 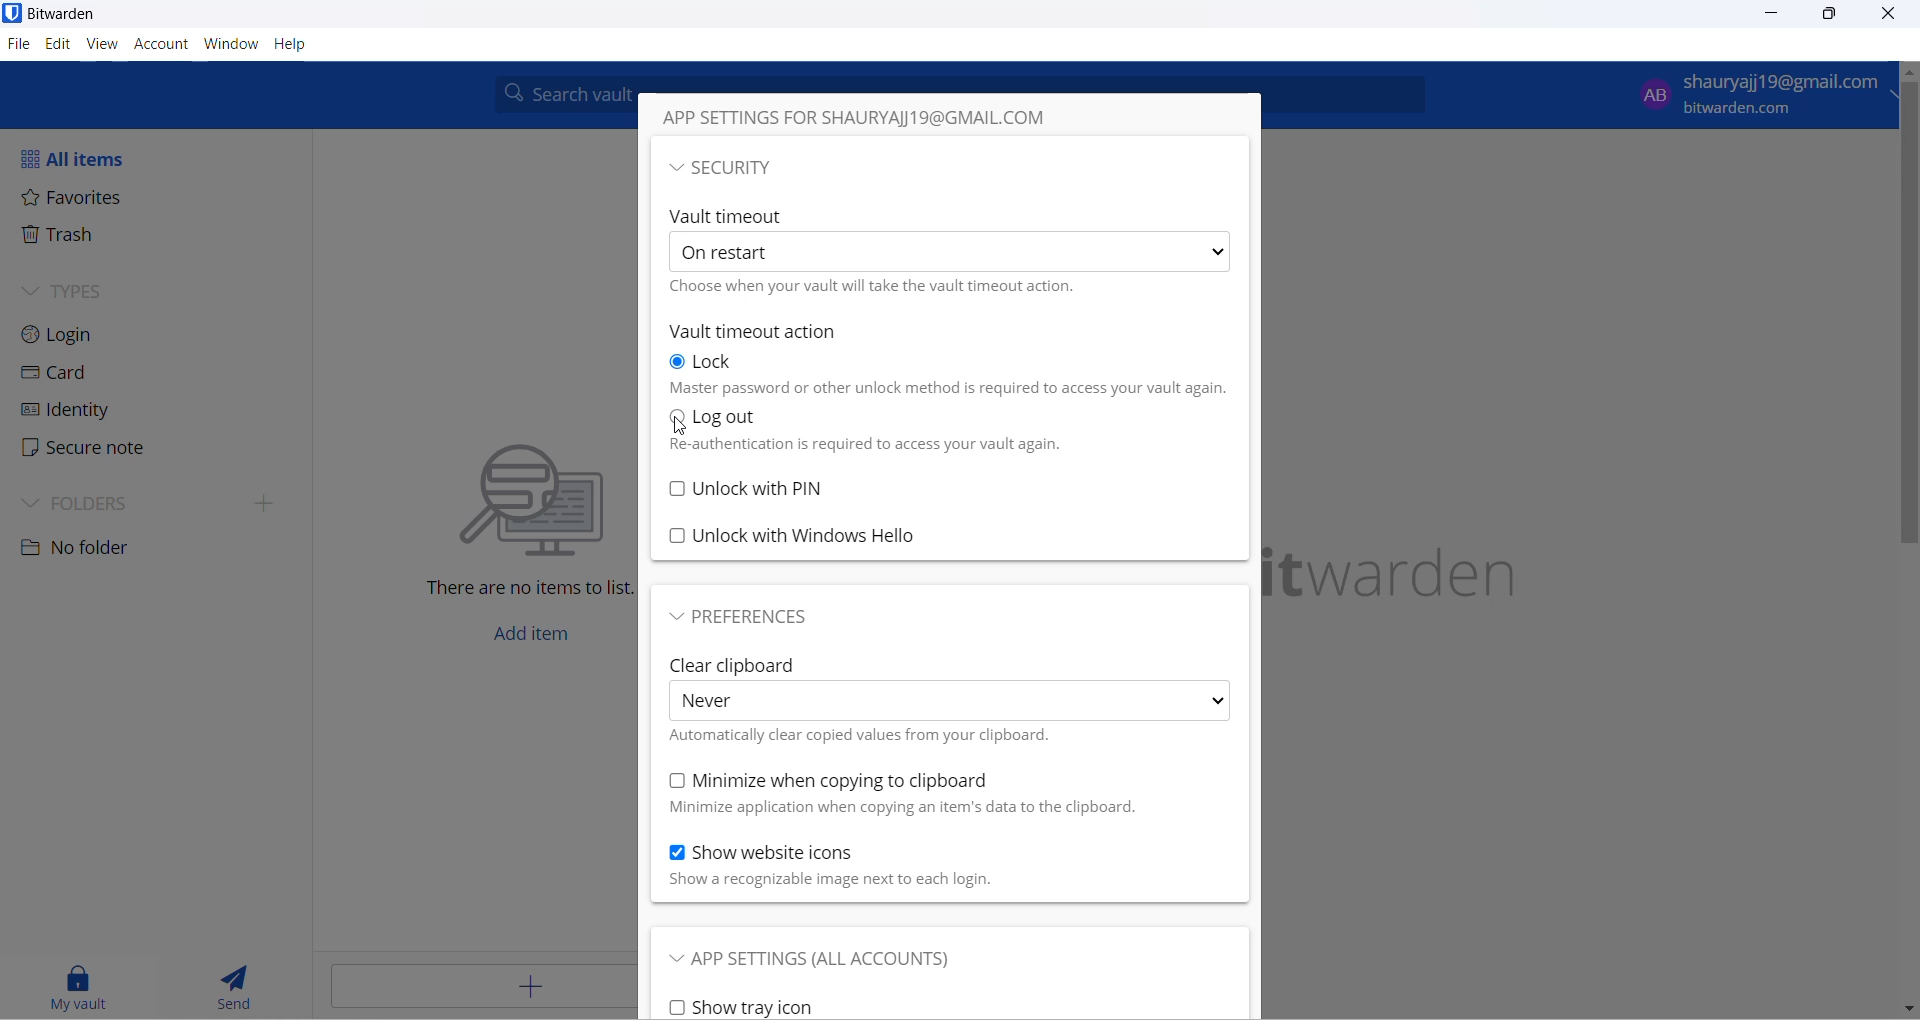 I want to click on file , so click(x=21, y=47).